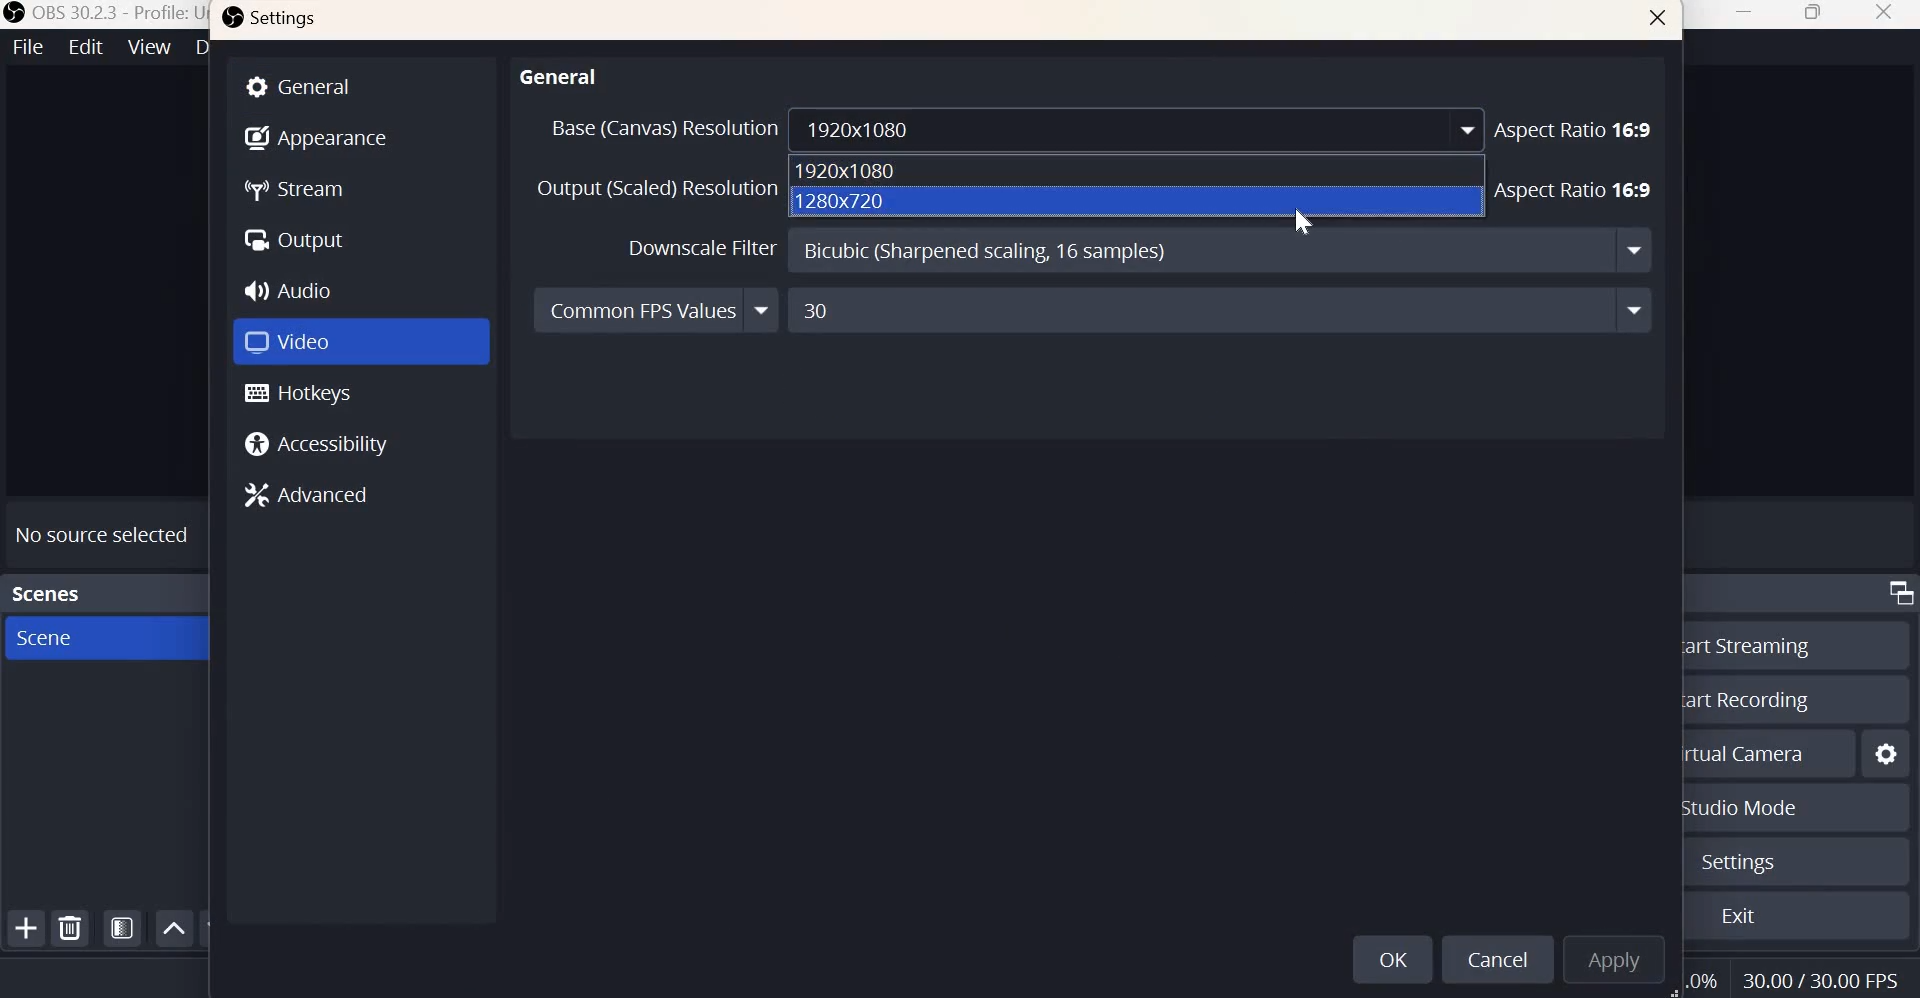  Describe the element at coordinates (1887, 751) in the screenshot. I see `Configure virtual camera` at that location.